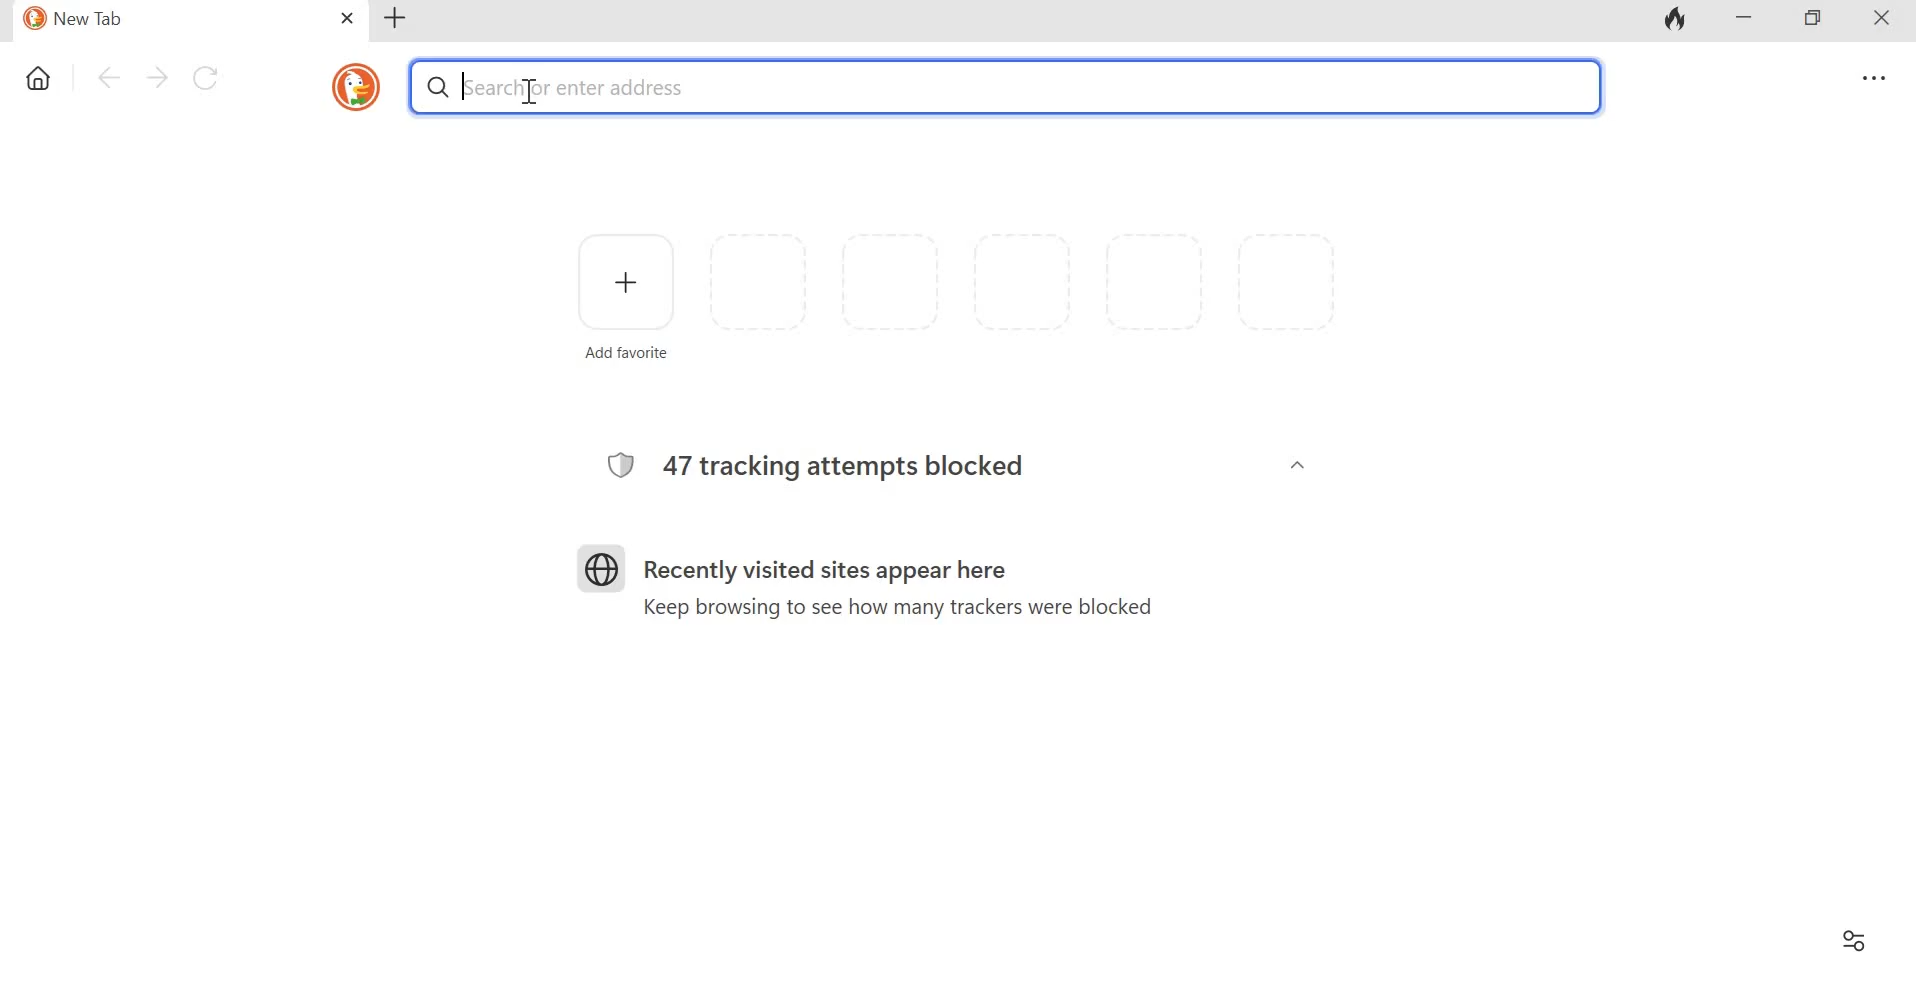 The width and height of the screenshot is (1916, 1002). I want to click on Filter settings, so click(1851, 937).